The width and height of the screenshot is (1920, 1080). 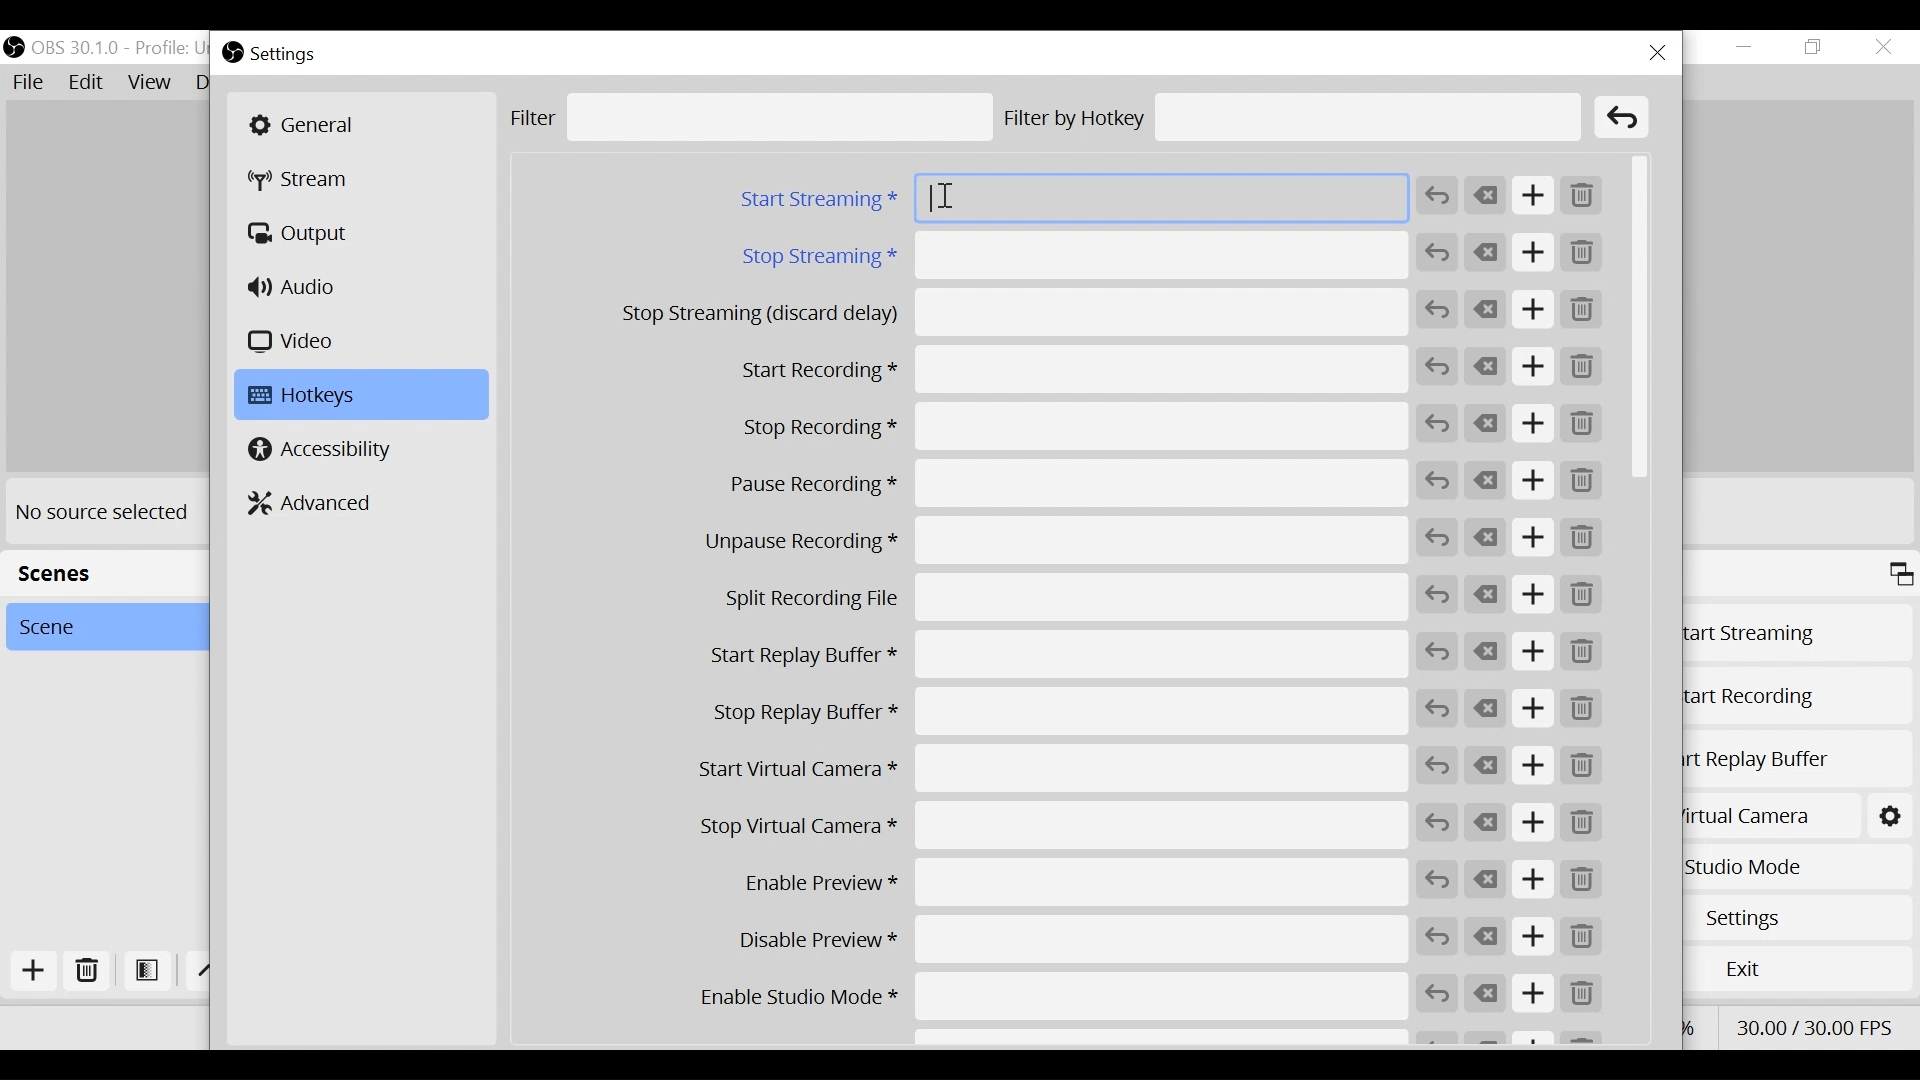 I want to click on Split Recording File, so click(x=1052, y=599).